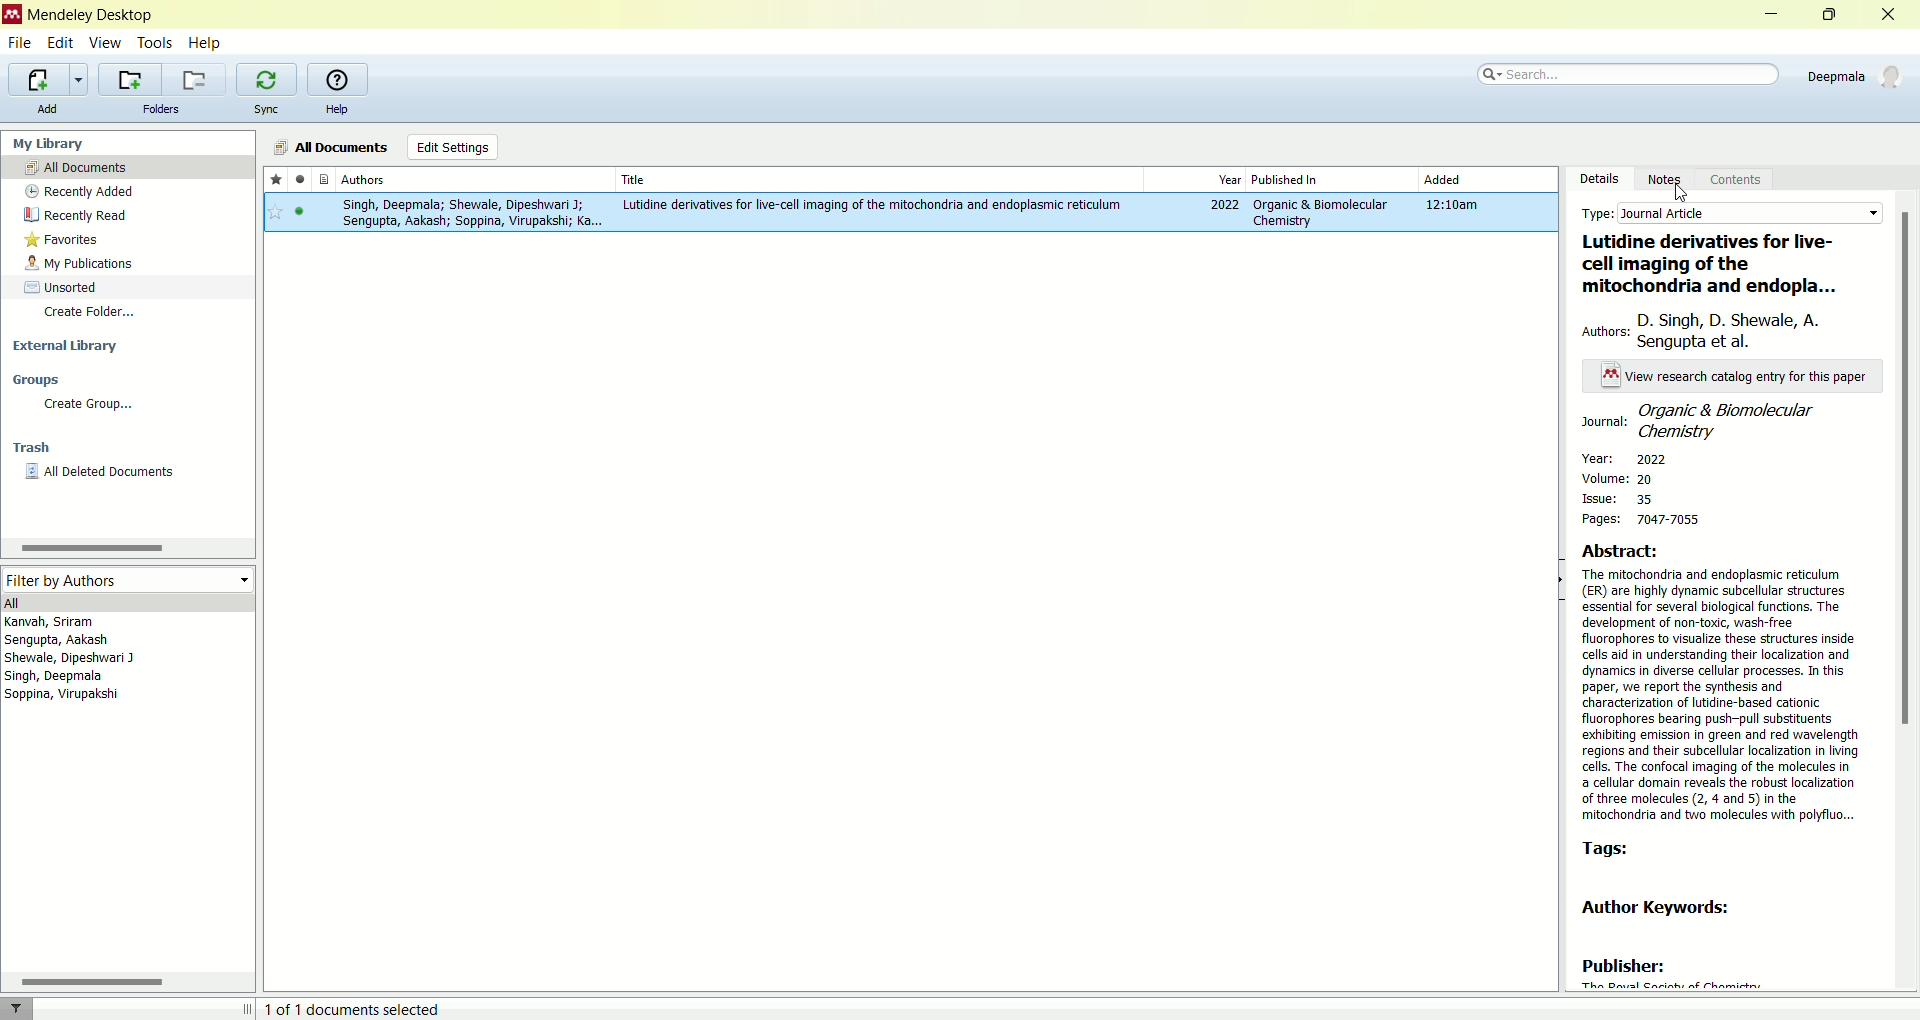 Image resolution: width=1920 pixels, height=1020 pixels. What do you see at coordinates (1225, 206) in the screenshot?
I see `2022` at bounding box center [1225, 206].